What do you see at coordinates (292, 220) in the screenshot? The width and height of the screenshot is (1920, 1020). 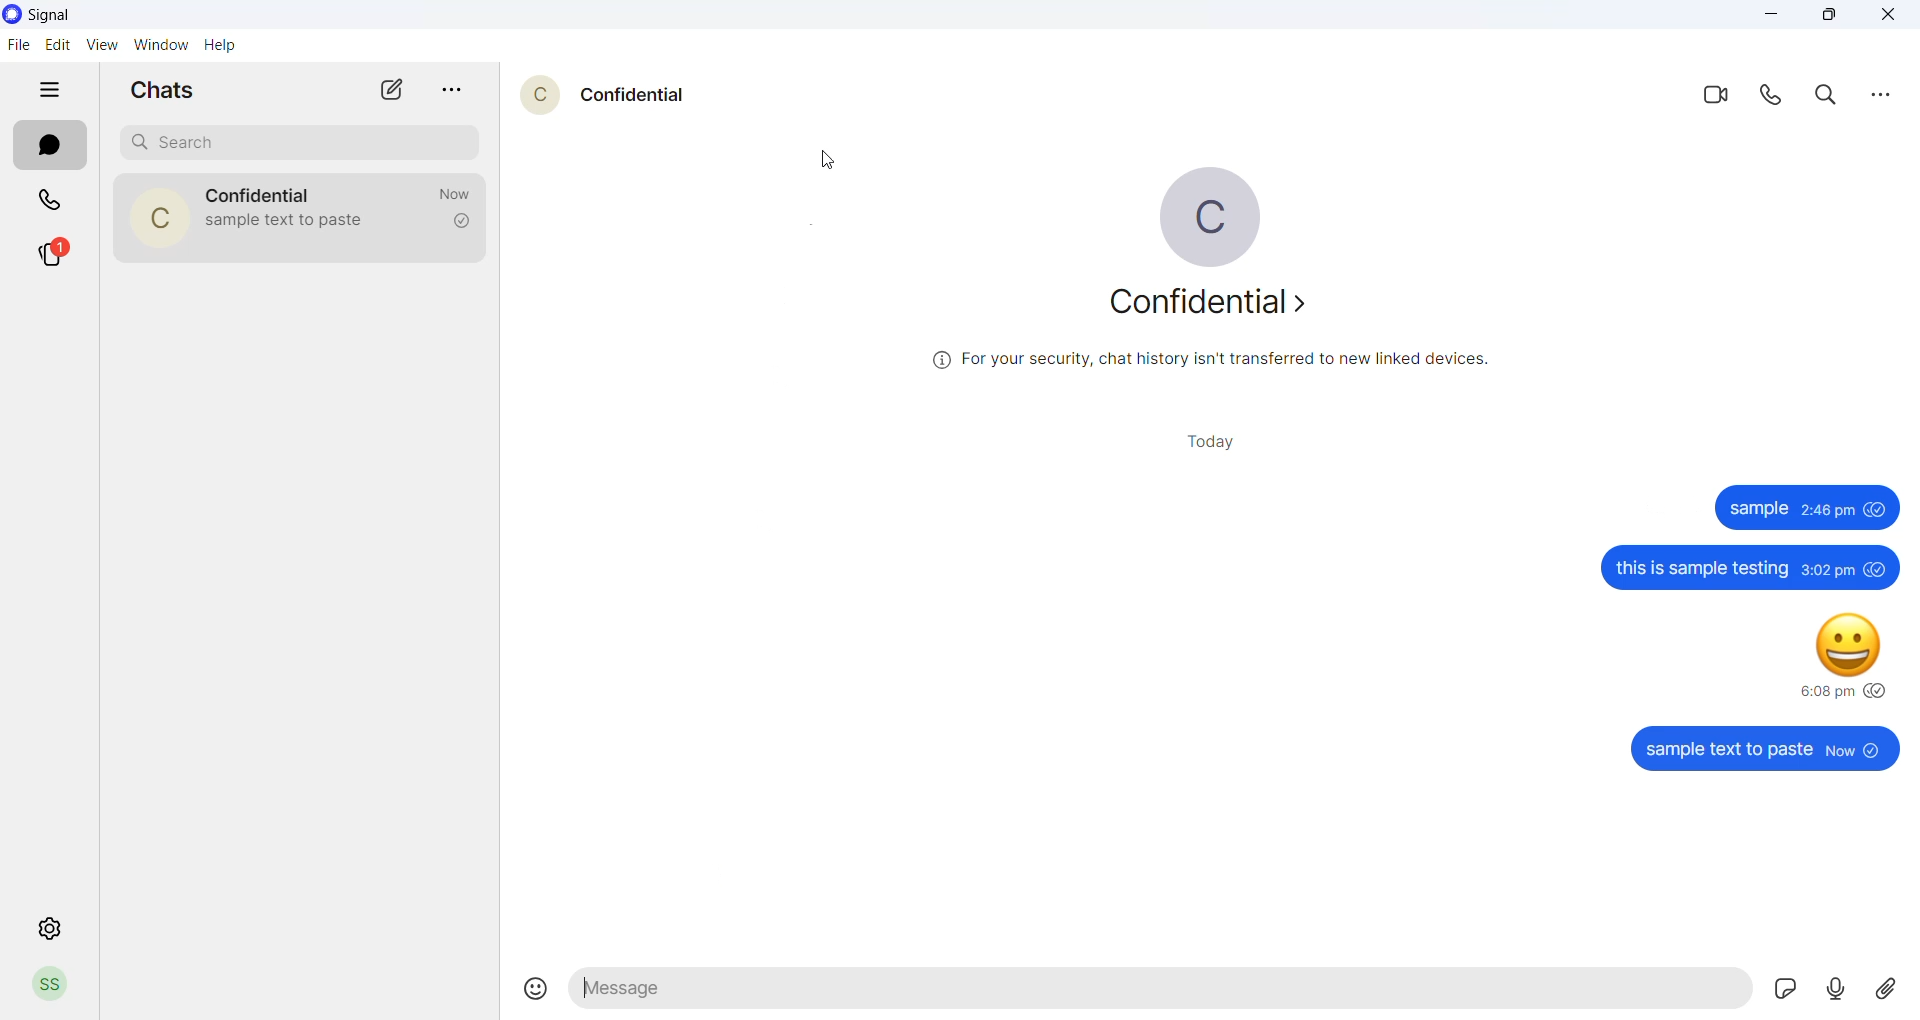 I see `last message` at bounding box center [292, 220].